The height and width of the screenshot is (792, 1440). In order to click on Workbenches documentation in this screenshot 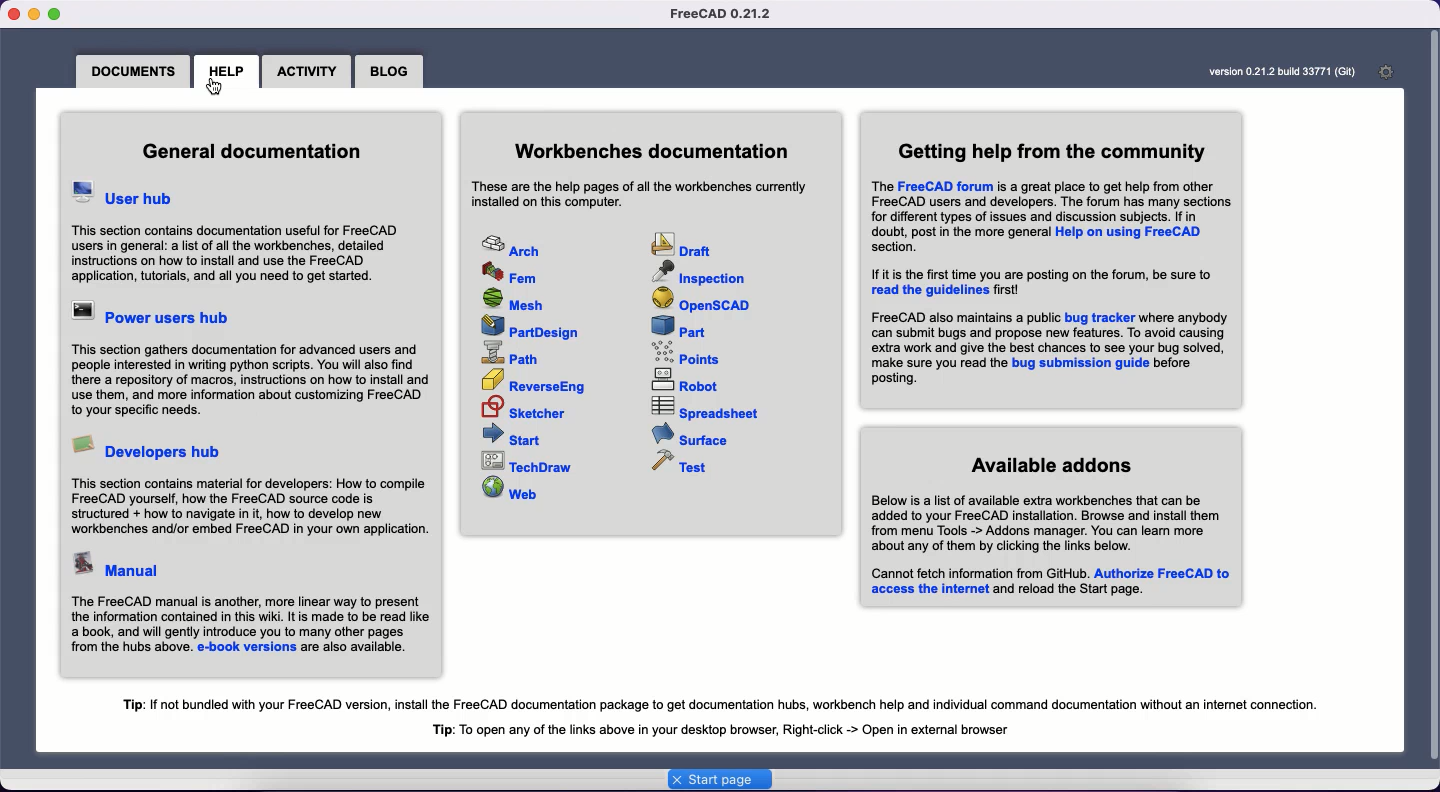, I will do `click(647, 149)`.